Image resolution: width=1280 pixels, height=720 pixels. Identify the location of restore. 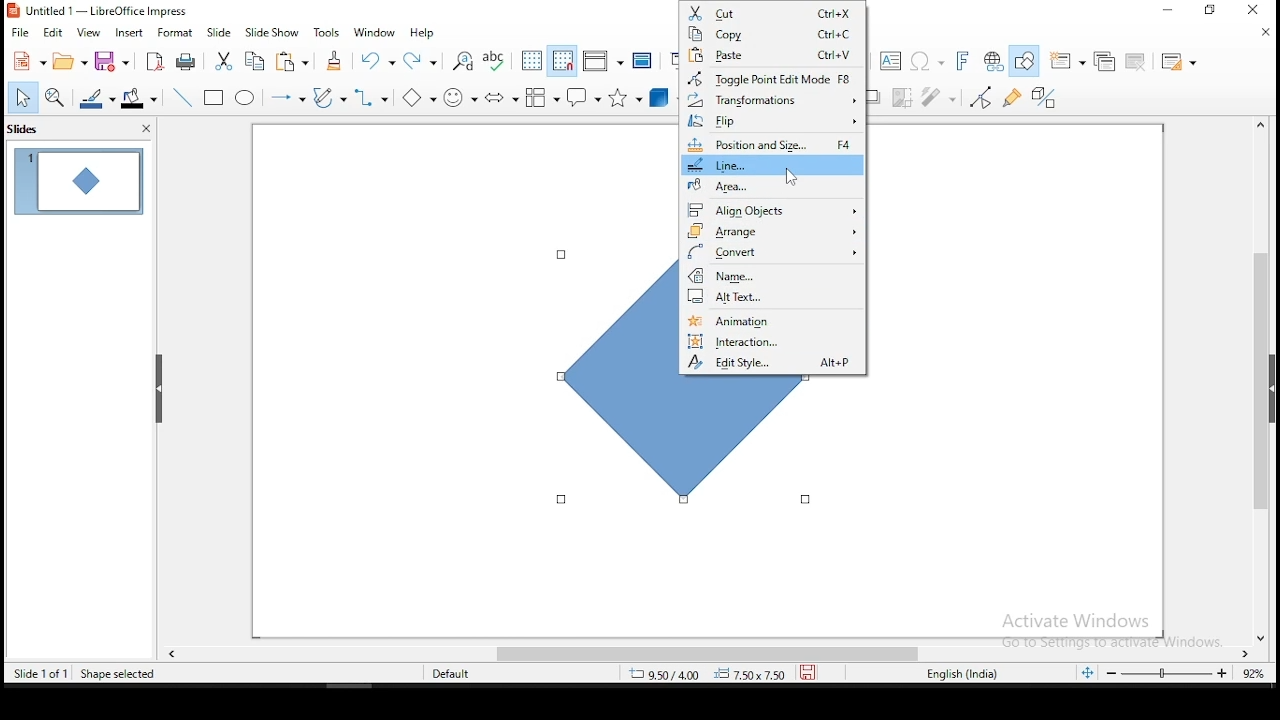
(1209, 10).